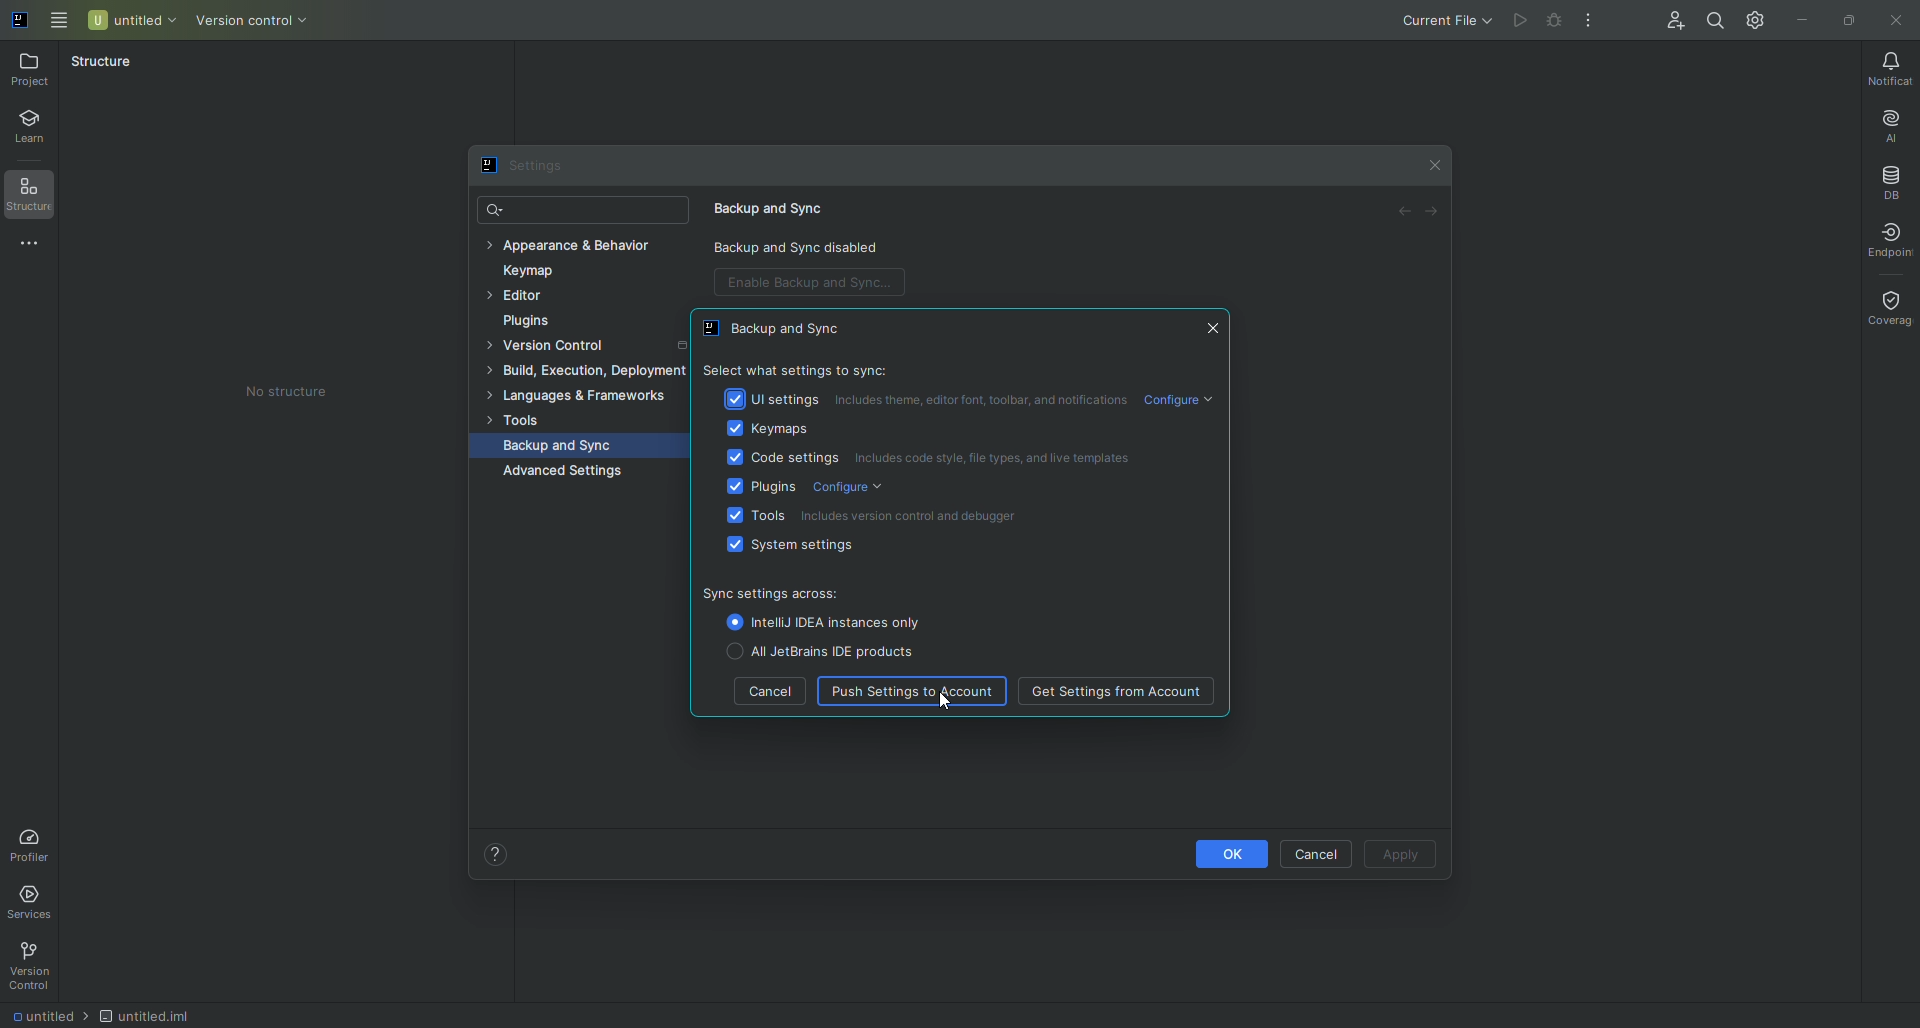 This screenshot has height=1028, width=1920. Describe the element at coordinates (766, 427) in the screenshot. I see `Keymaps` at that location.